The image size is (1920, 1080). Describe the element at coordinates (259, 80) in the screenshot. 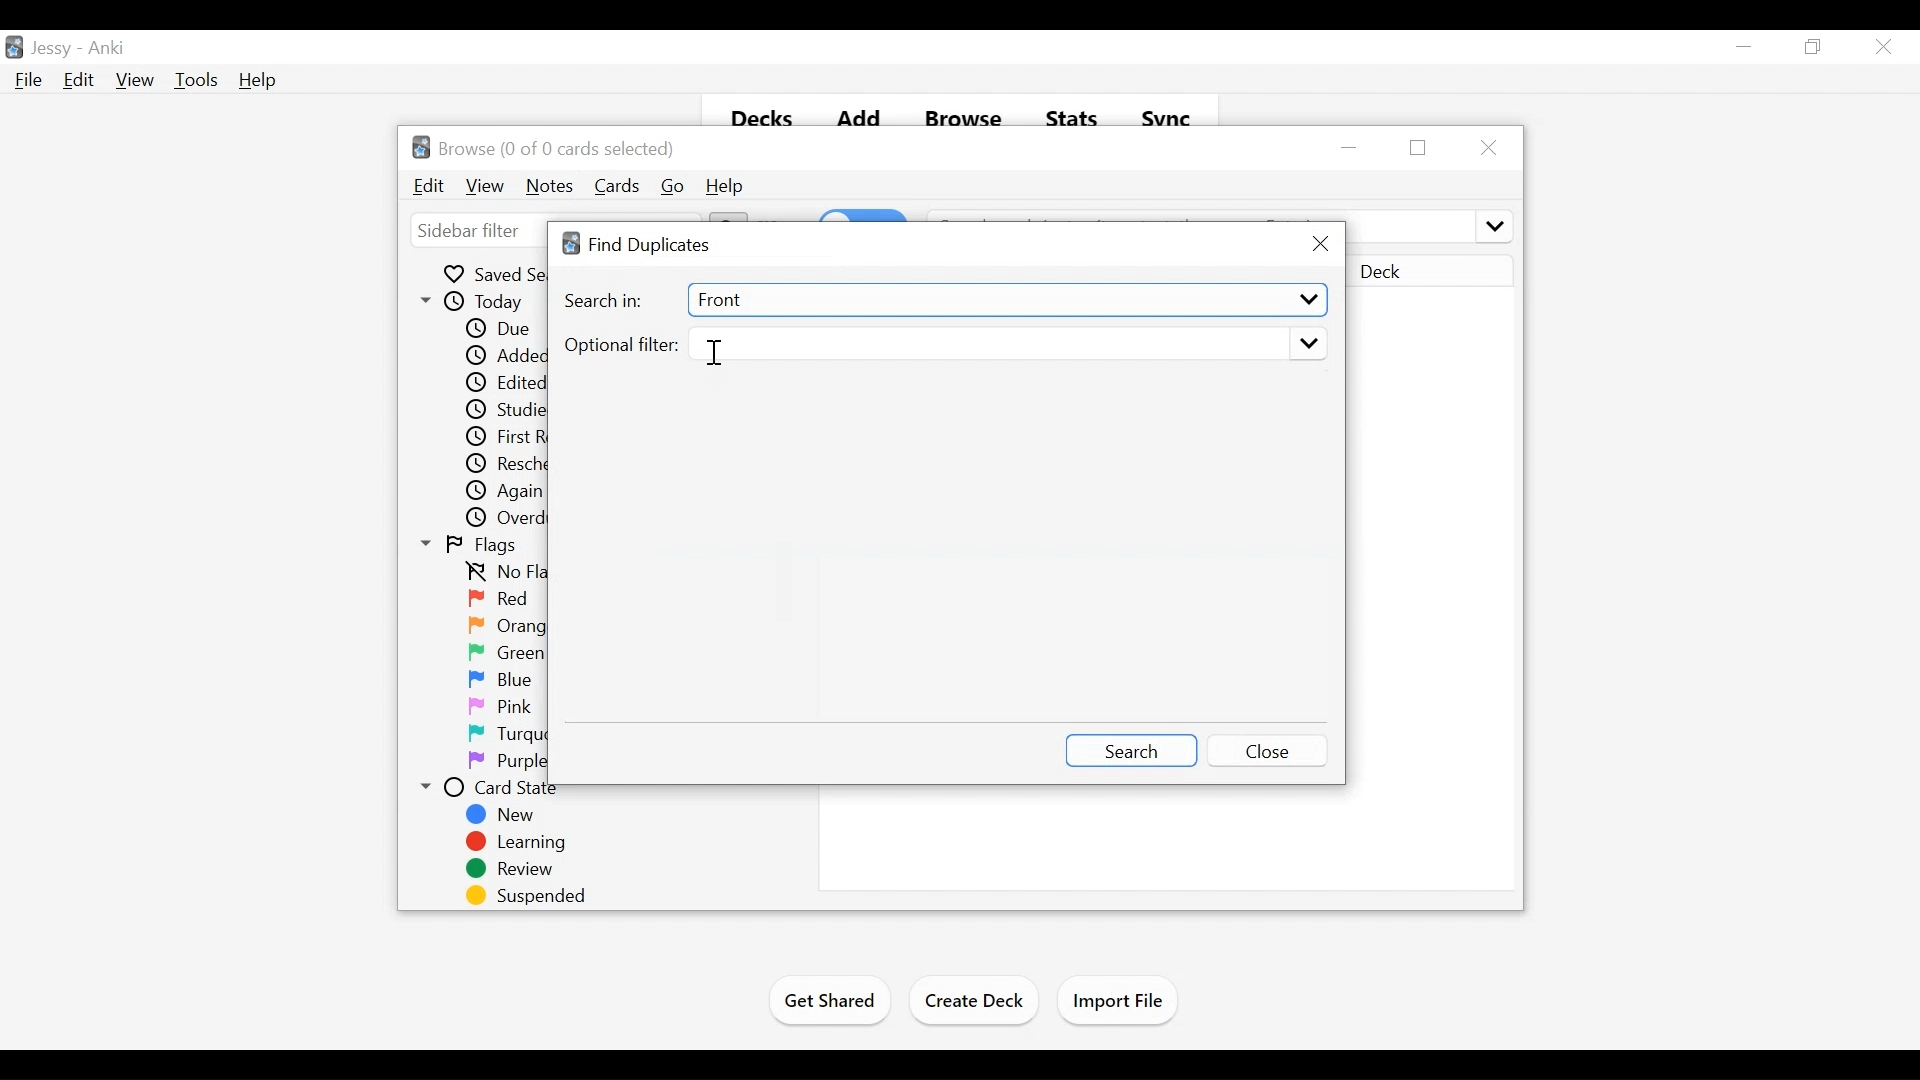

I see `Help` at that location.